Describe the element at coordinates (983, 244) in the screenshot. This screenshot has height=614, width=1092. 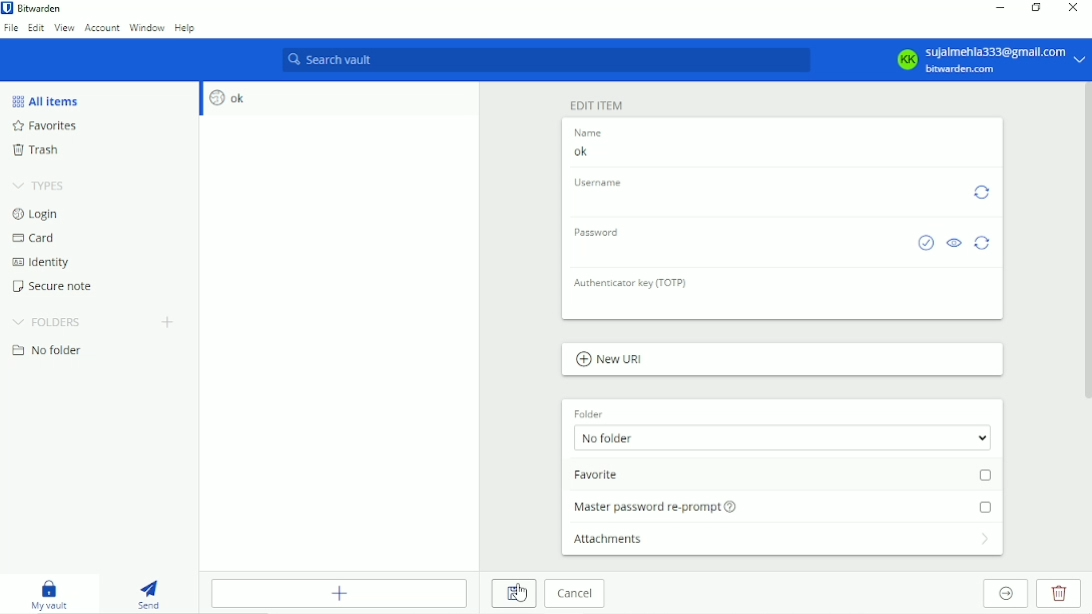
I see `Generate paassword` at that location.